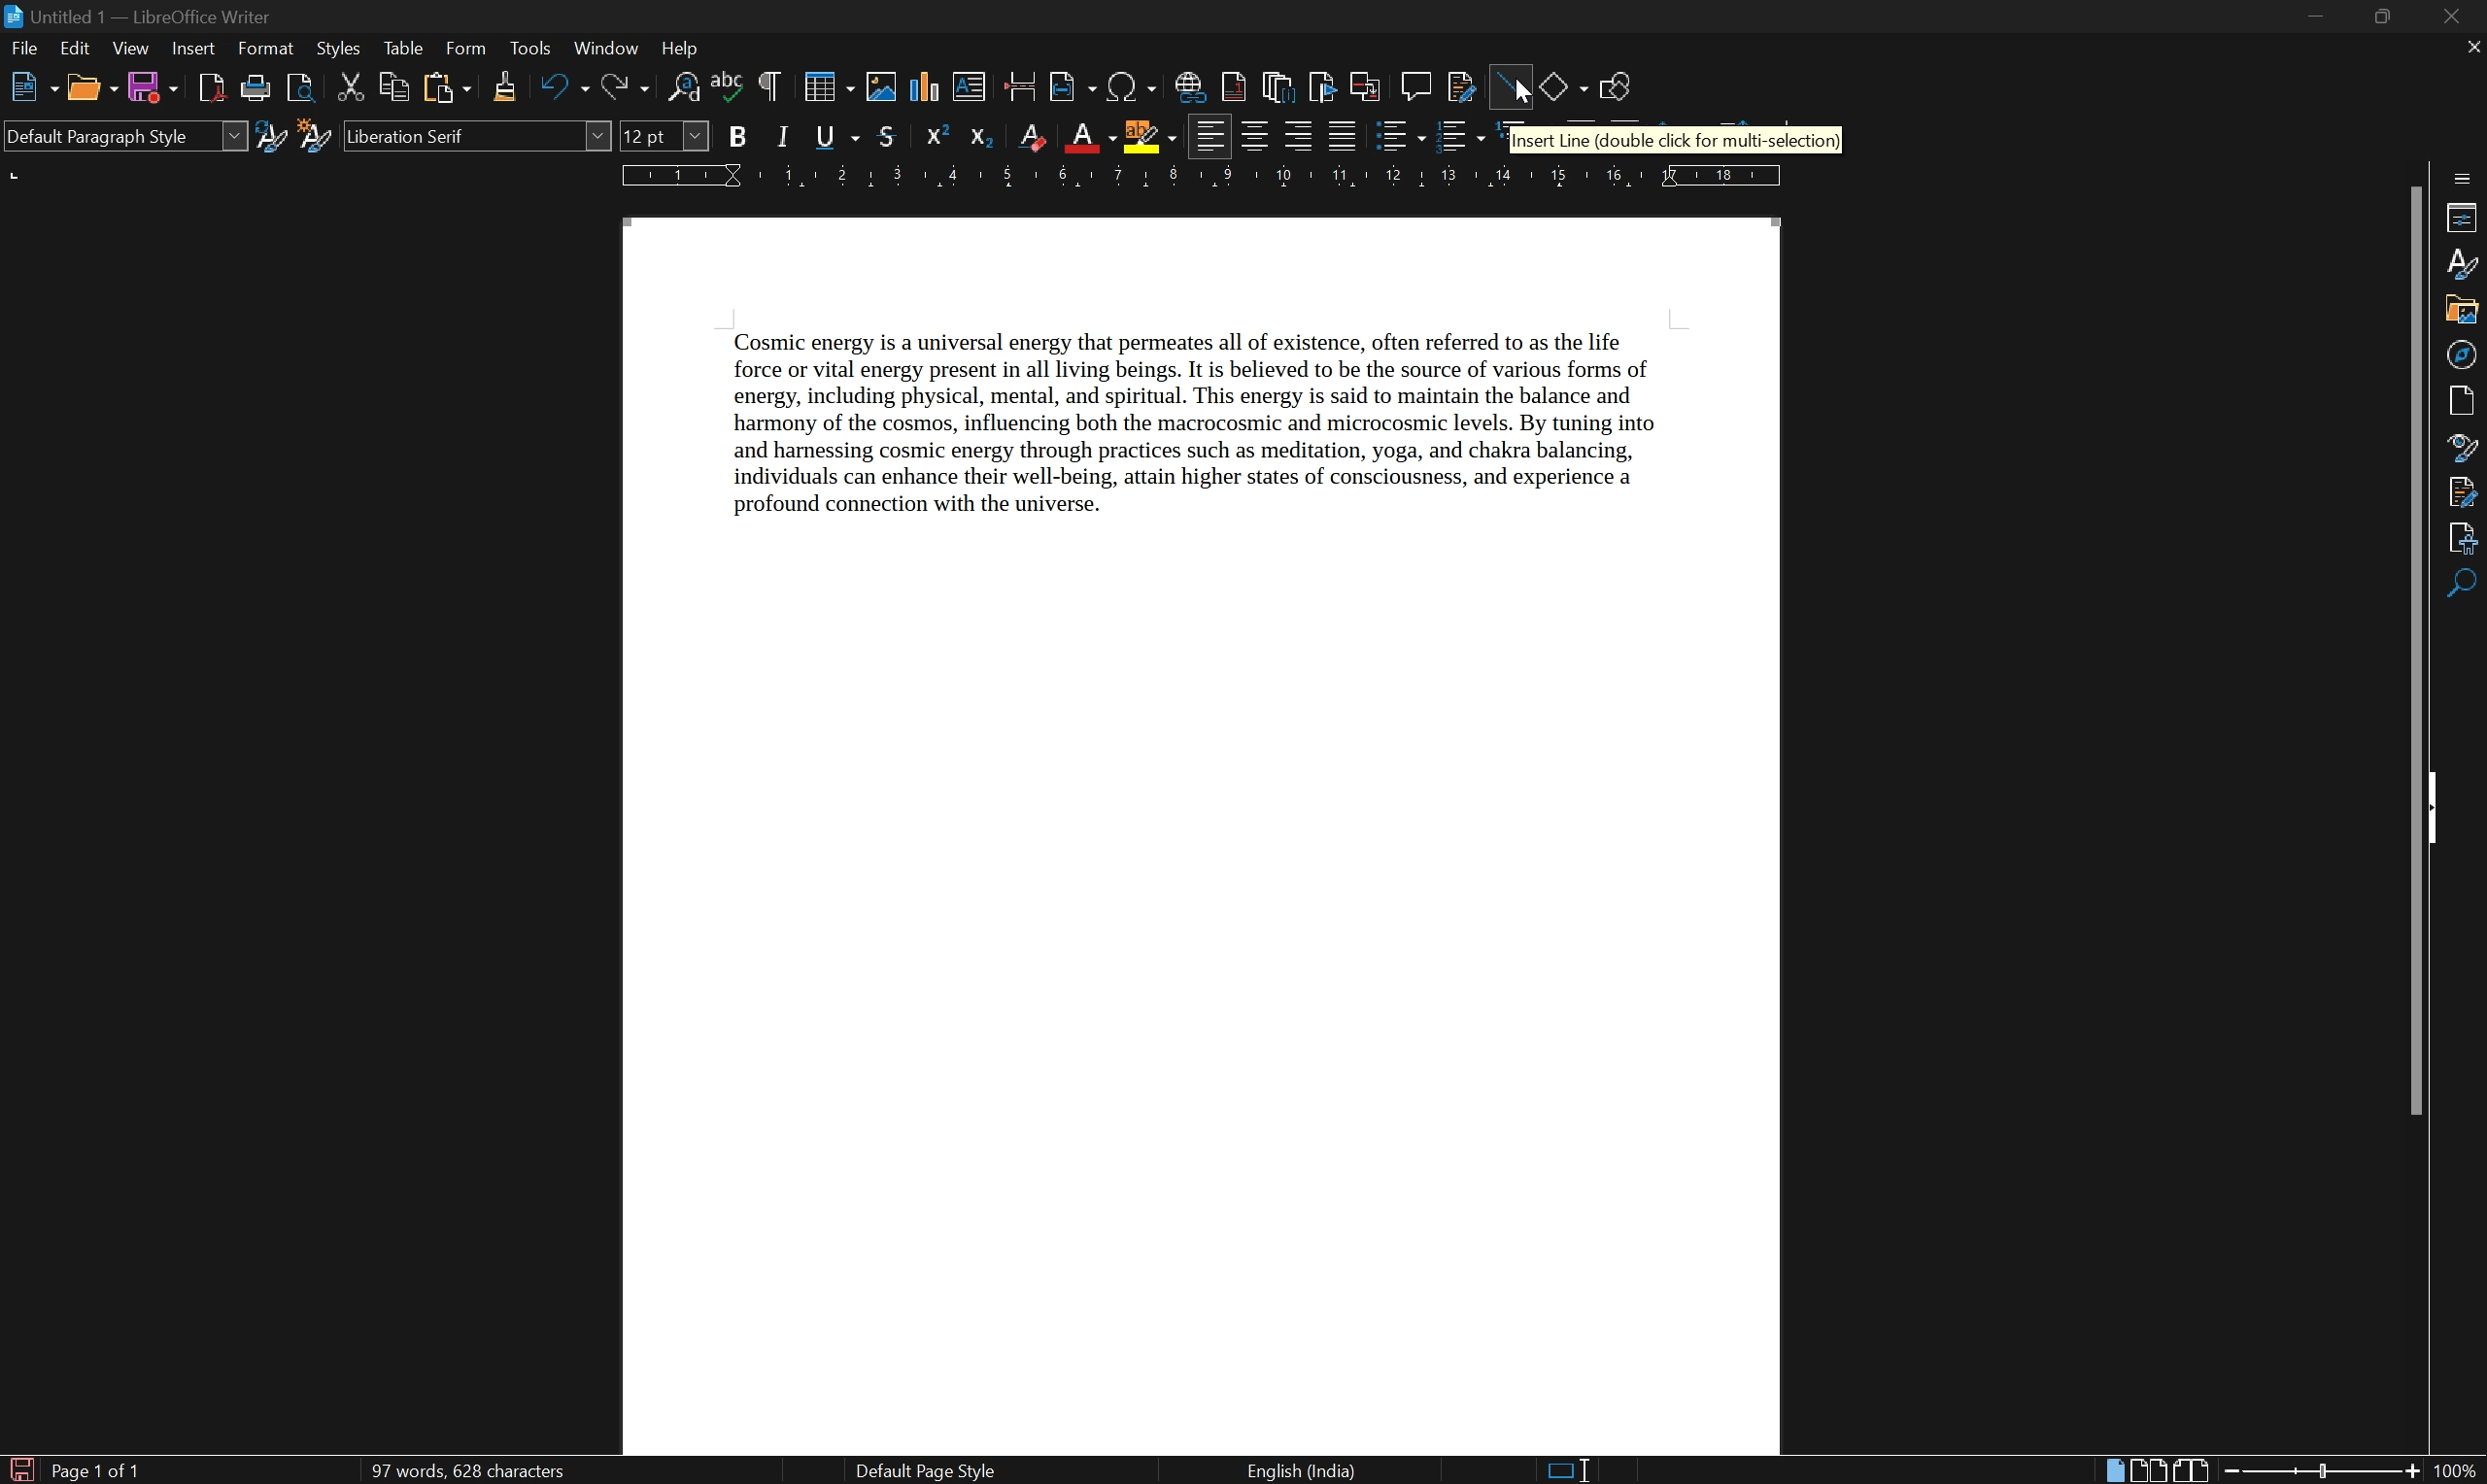  Describe the element at coordinates (2462, 217) in the screenshot. I see `properties` at that location.